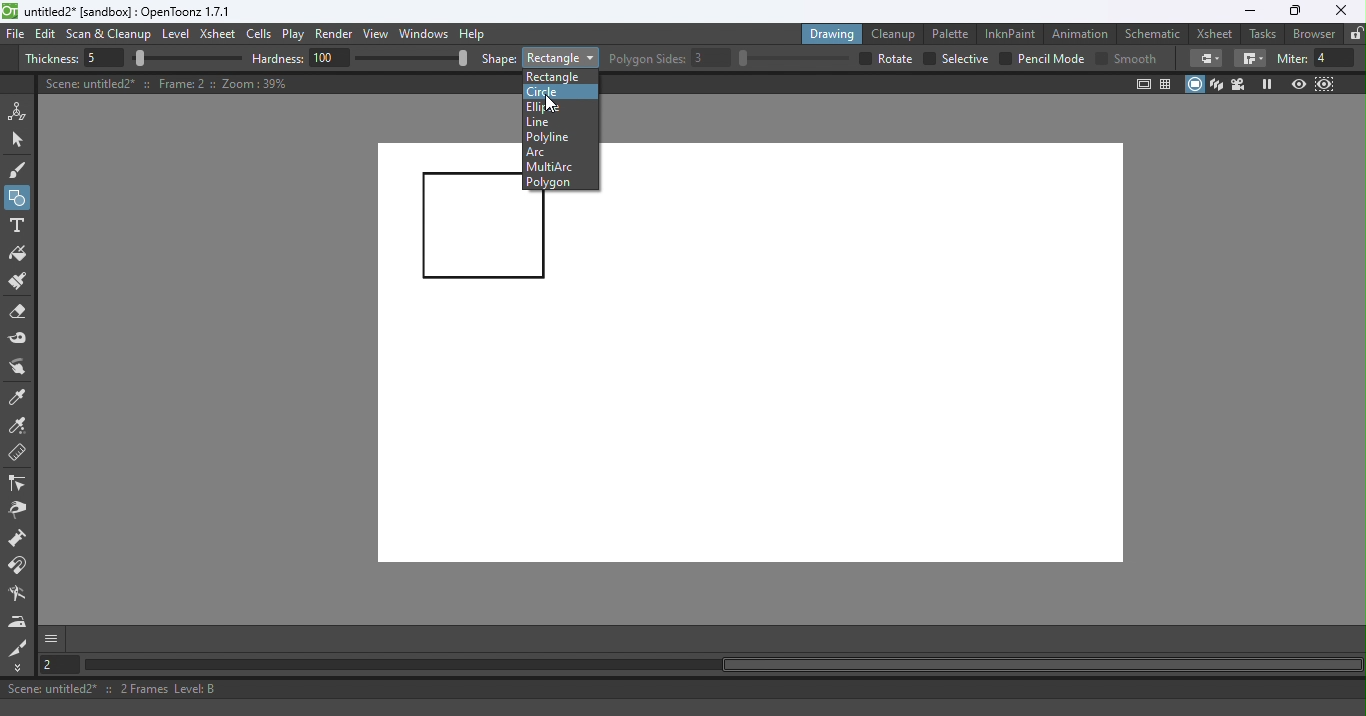  Describe the element at coordinates (51, 59) in the screenshot. I see `Thickness` at that location.